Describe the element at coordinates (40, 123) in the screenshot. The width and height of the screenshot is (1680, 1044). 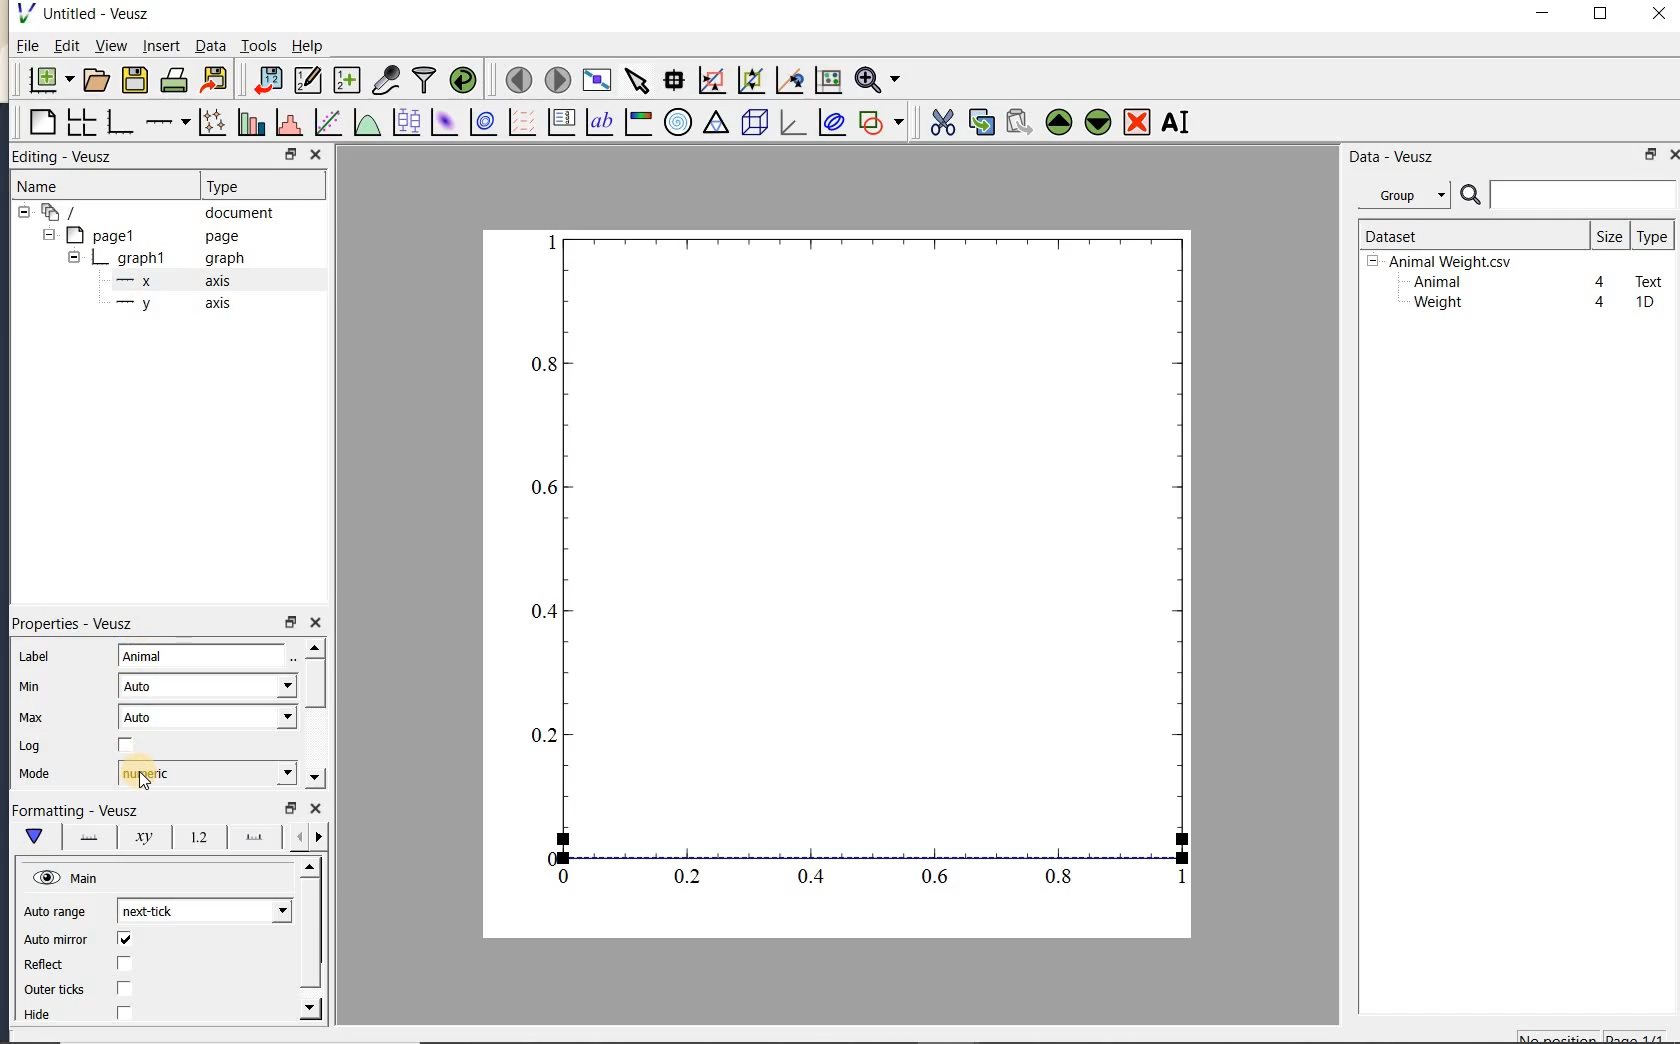
I see `blank page` at that location.